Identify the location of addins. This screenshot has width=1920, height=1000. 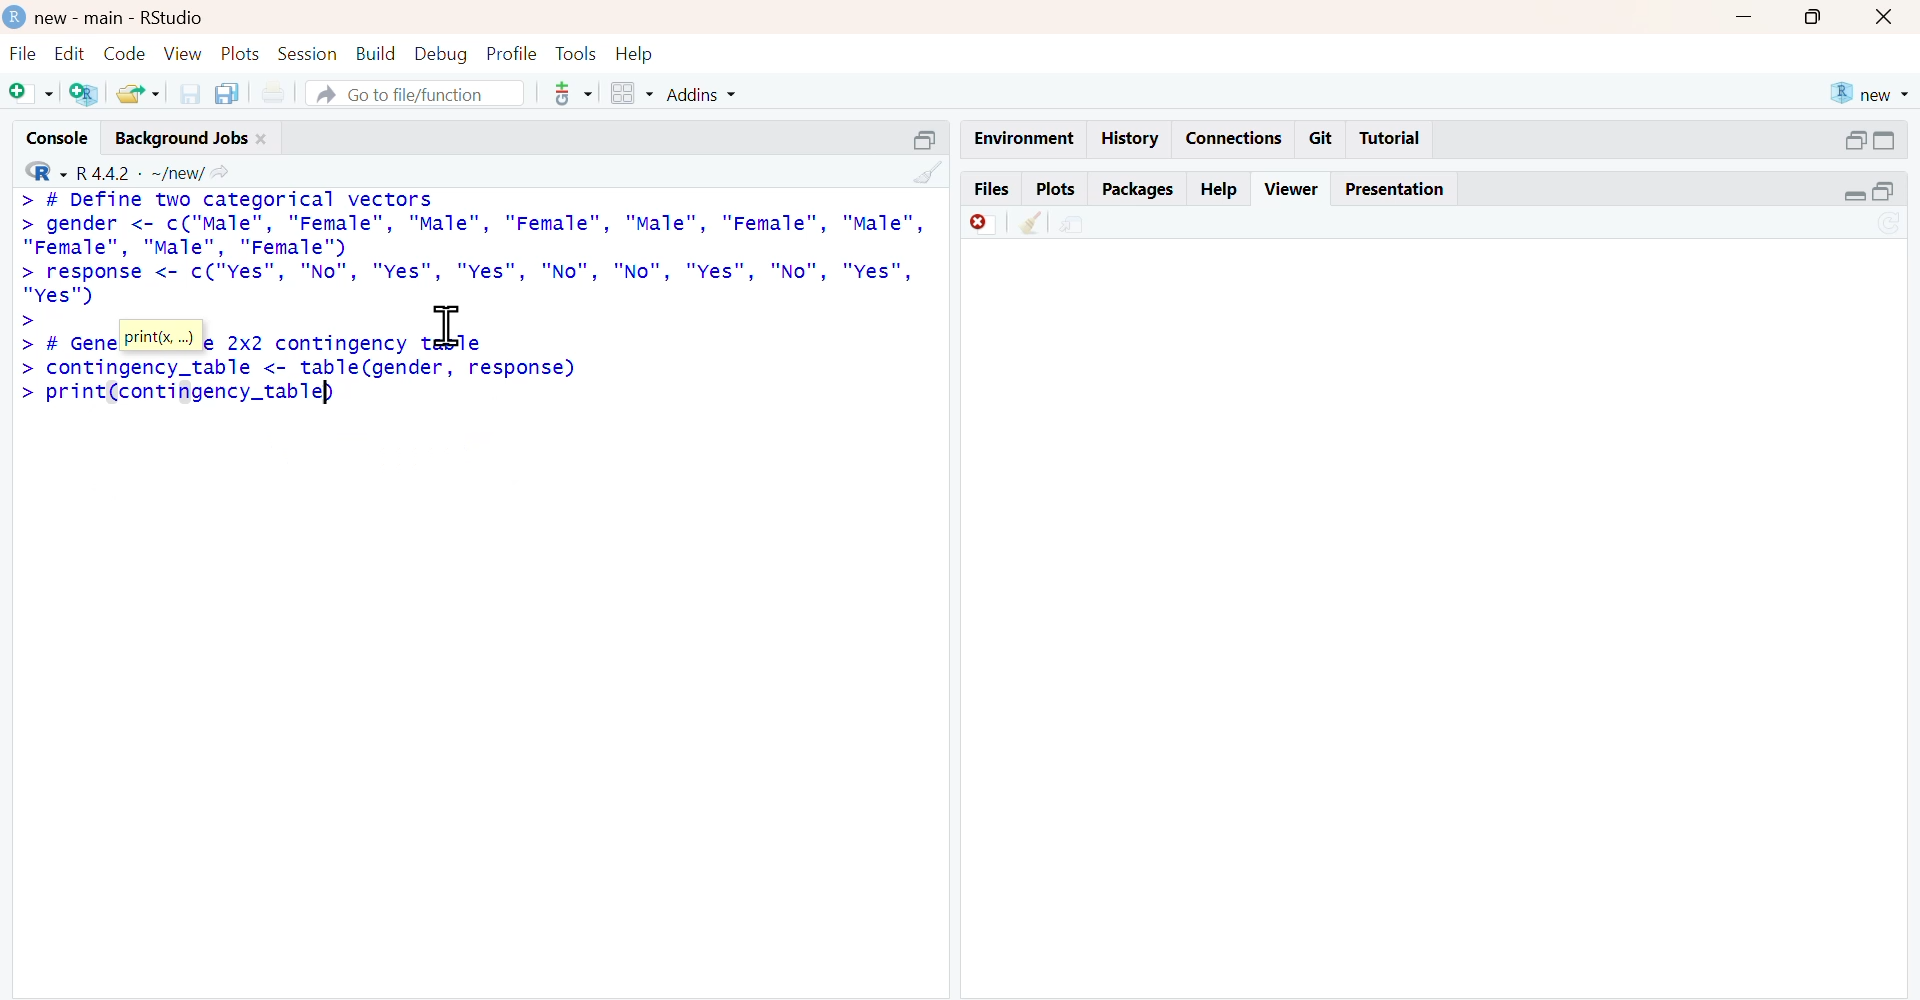
(701, 95).